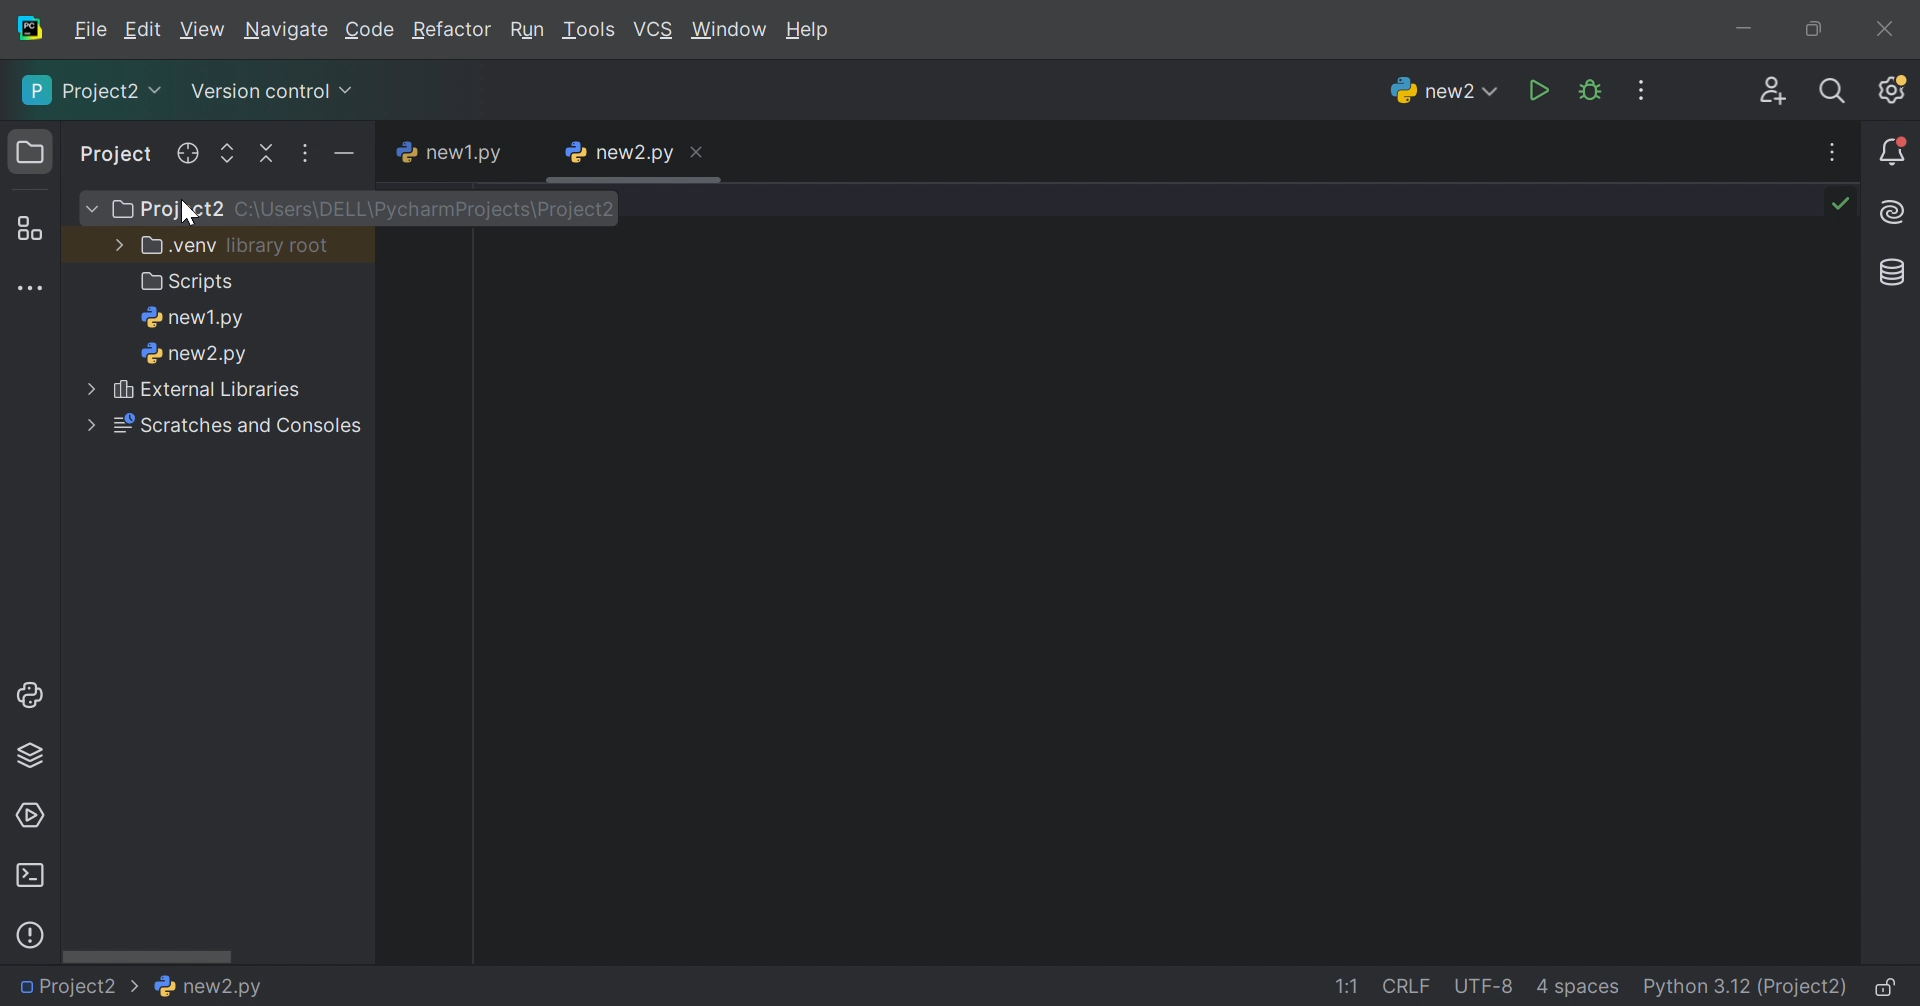  I want to click on Database, so click(1894, 274).